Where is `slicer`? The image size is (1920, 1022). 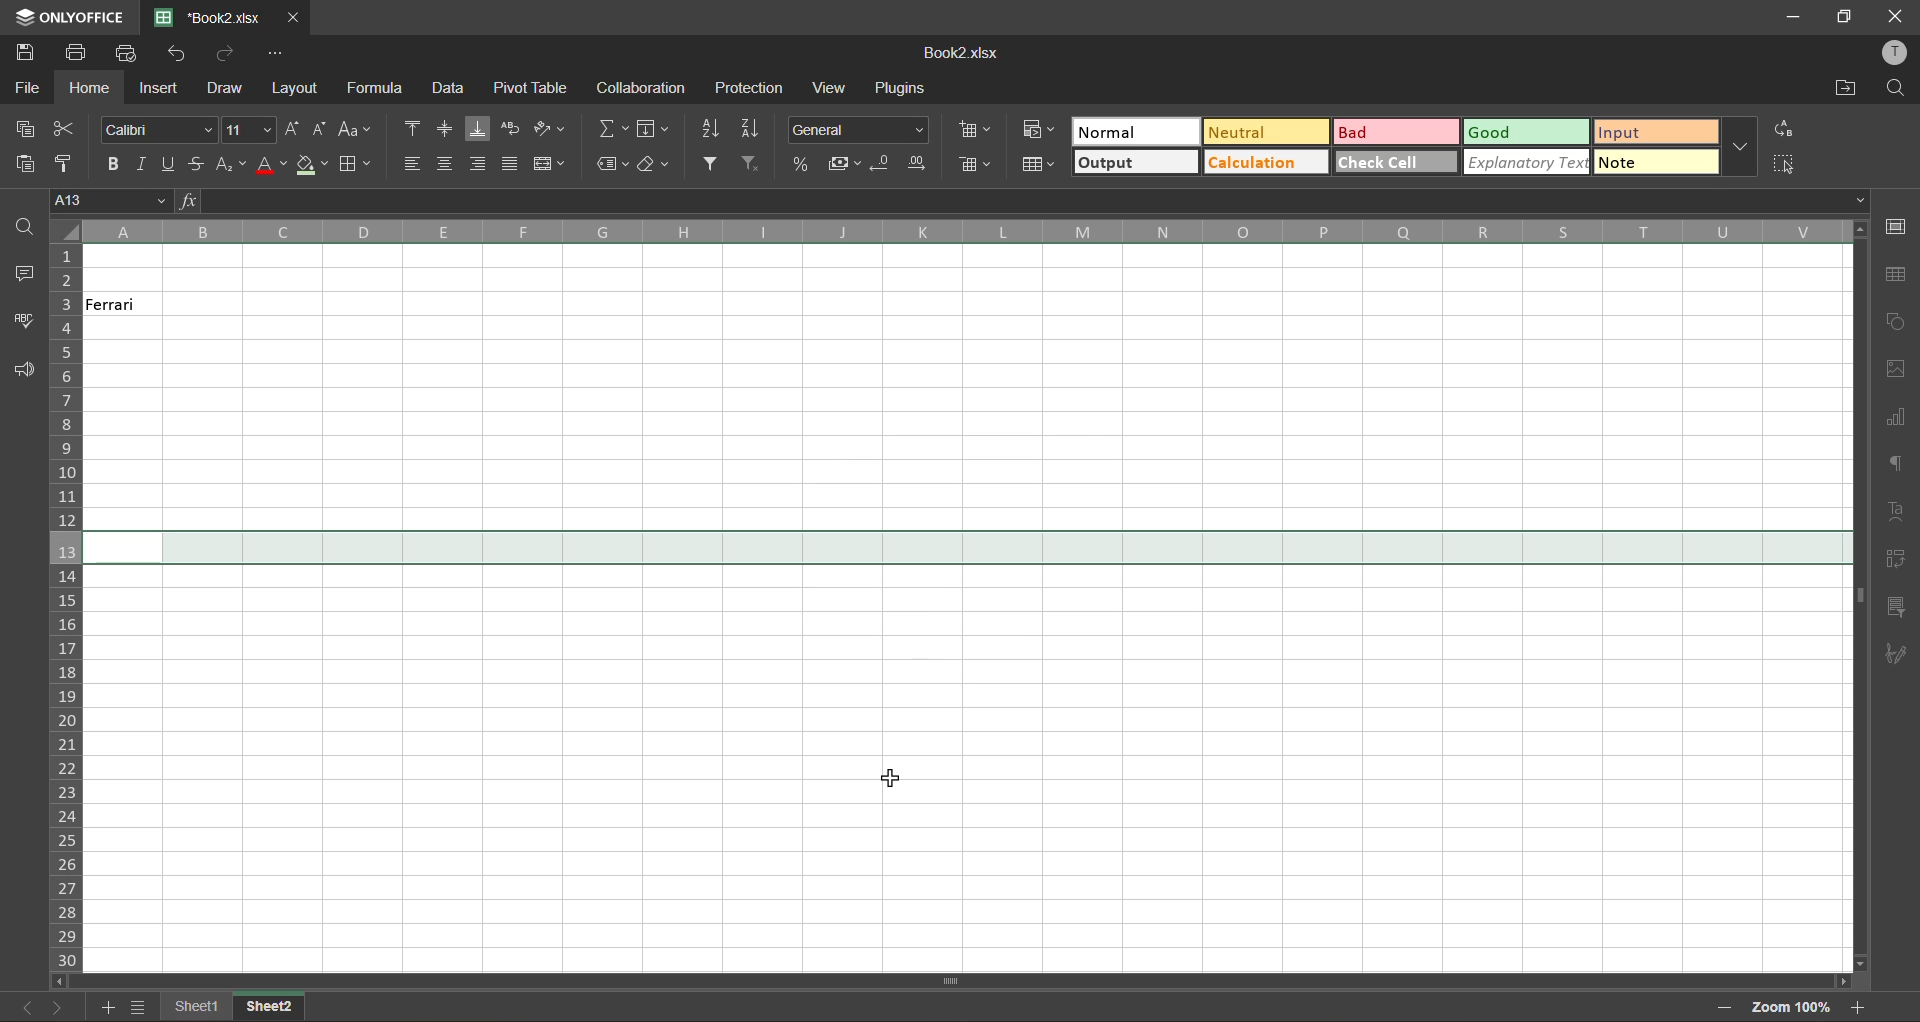 slicer is located at coordinates (1898, 609).